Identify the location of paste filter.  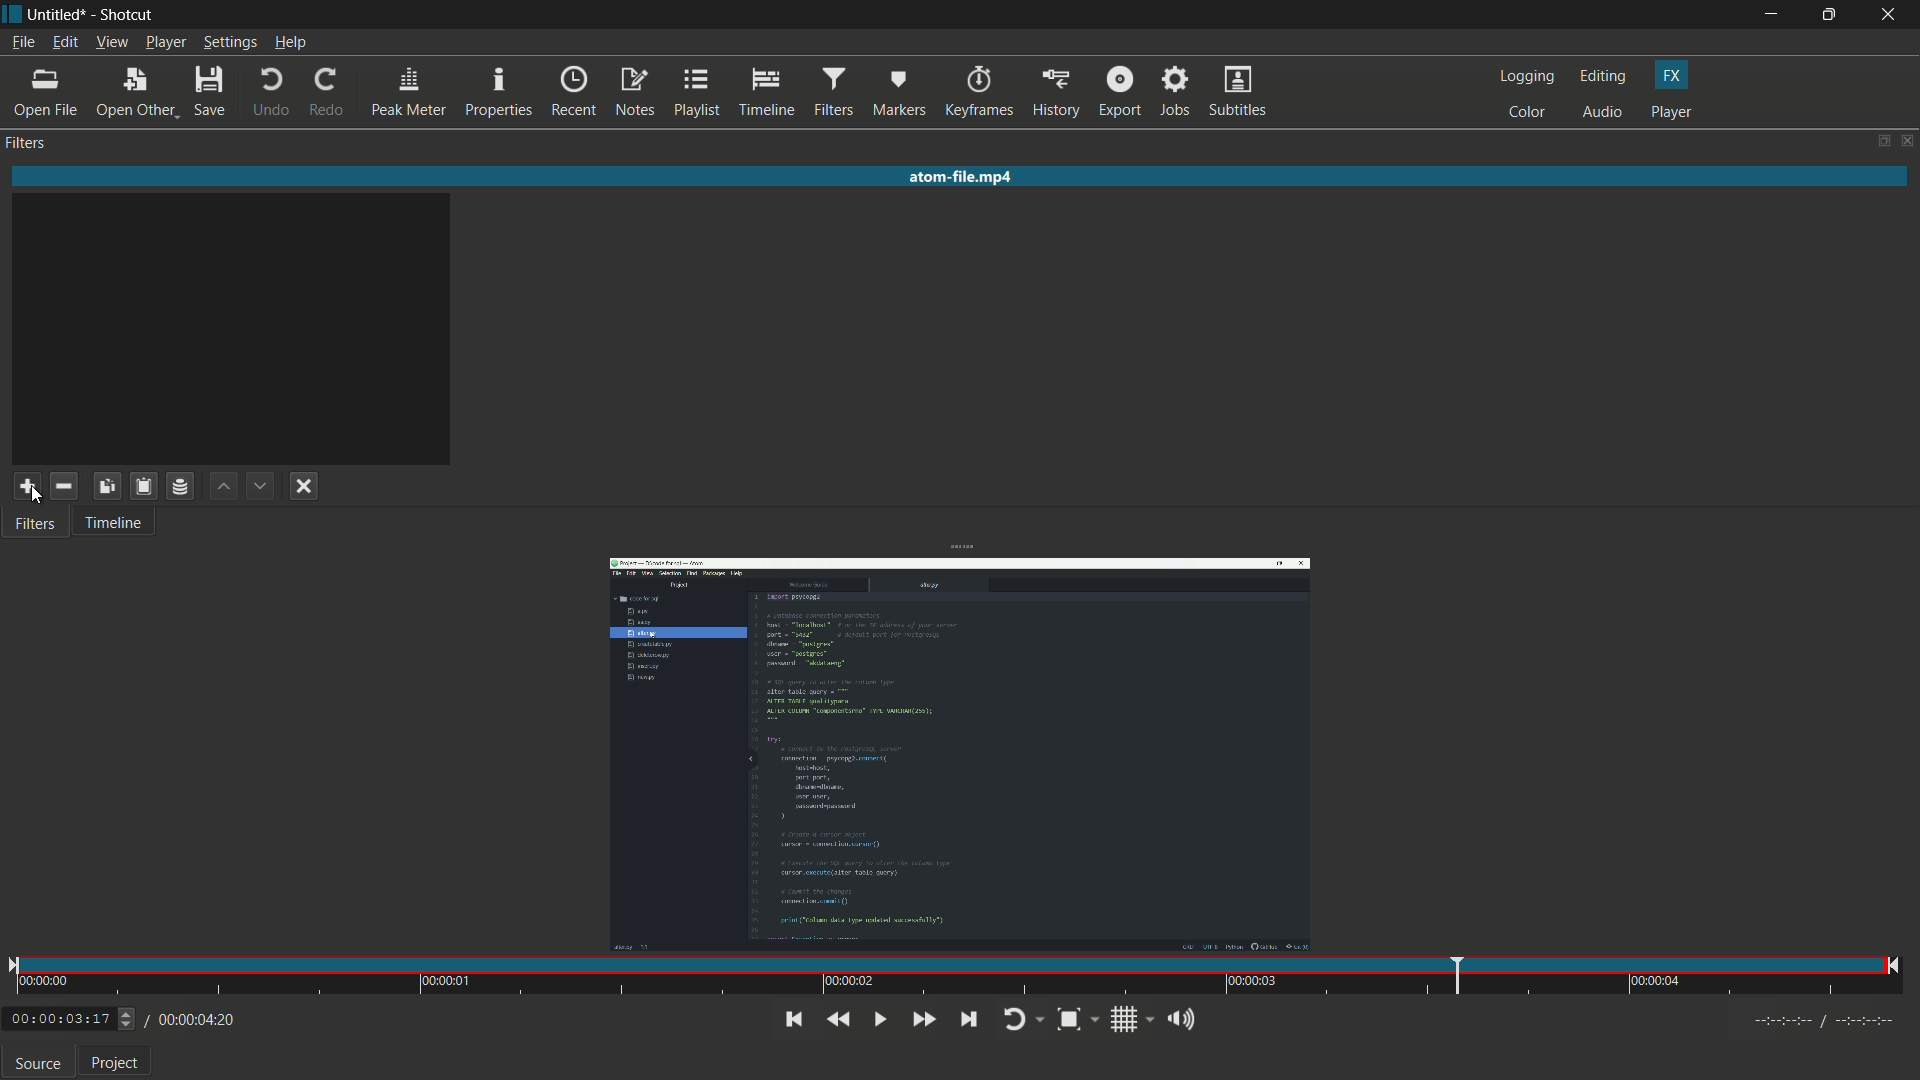
(142, 485).